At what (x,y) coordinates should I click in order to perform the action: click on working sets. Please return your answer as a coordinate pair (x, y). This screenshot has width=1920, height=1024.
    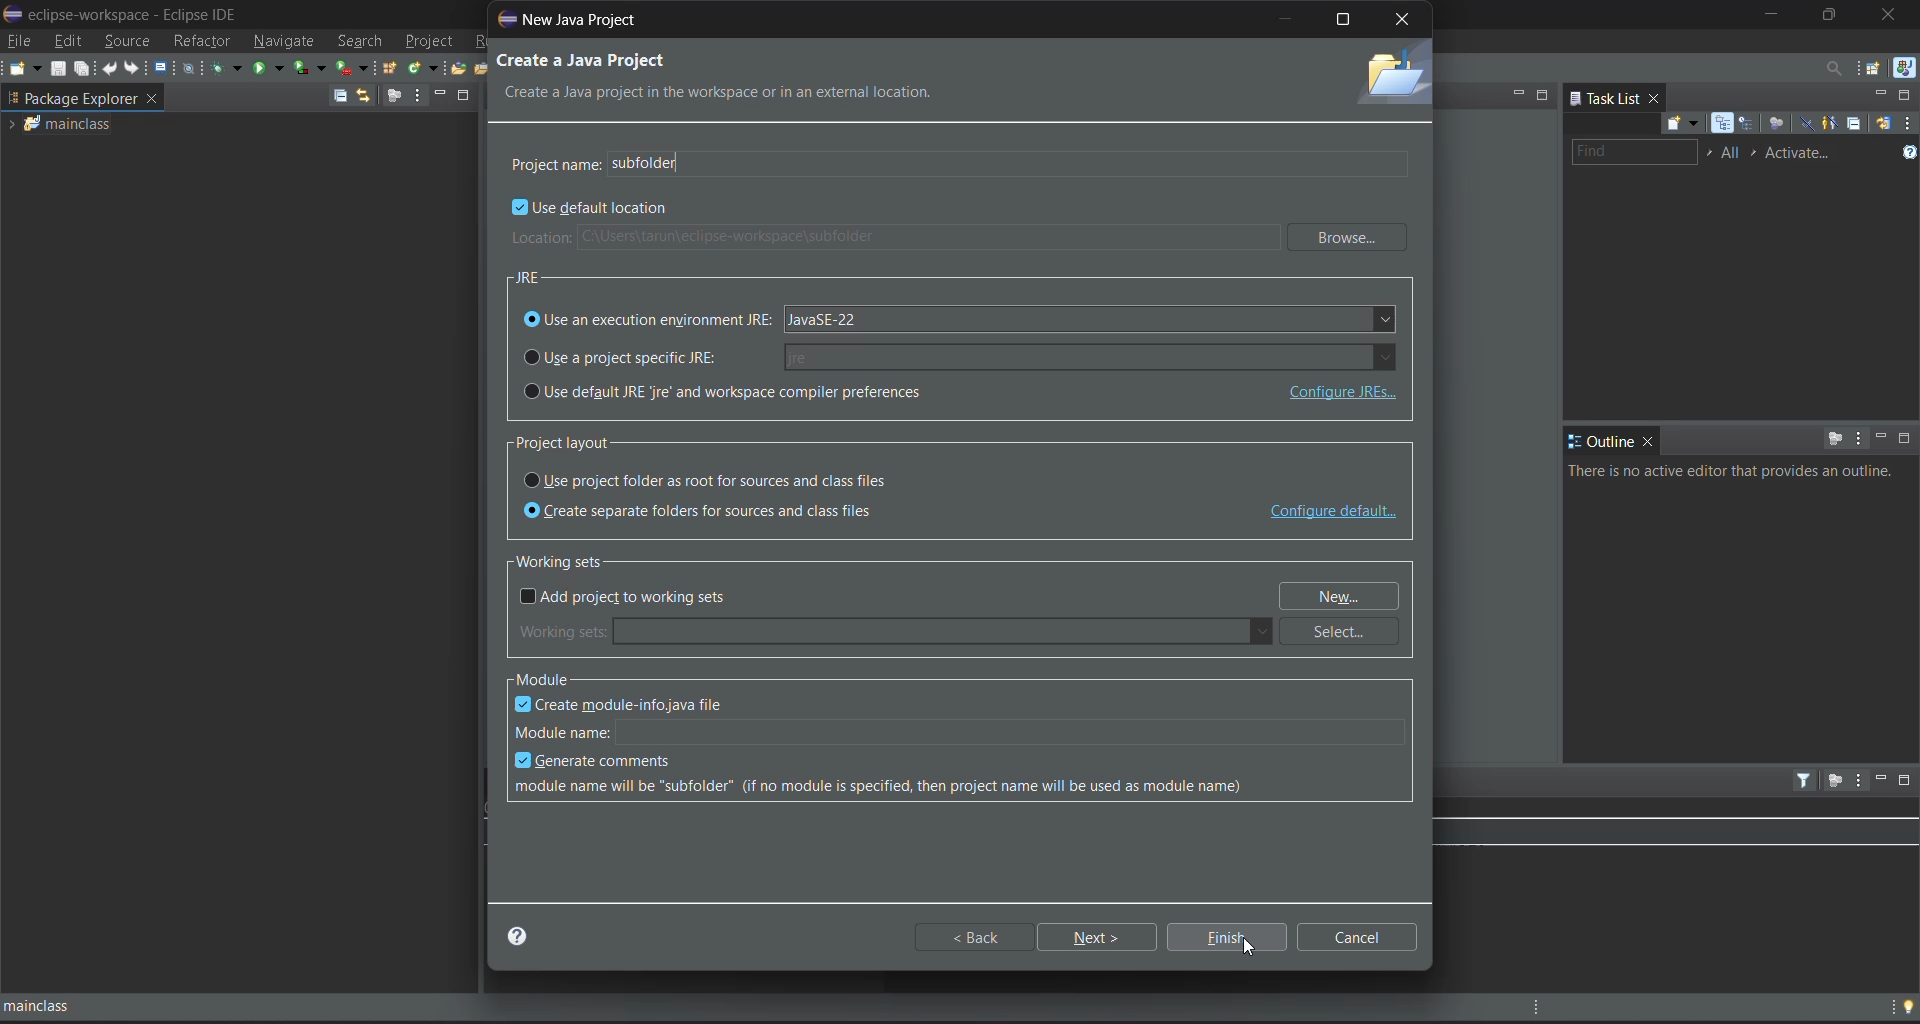
    Looking at the image, I should click on (895, 632).